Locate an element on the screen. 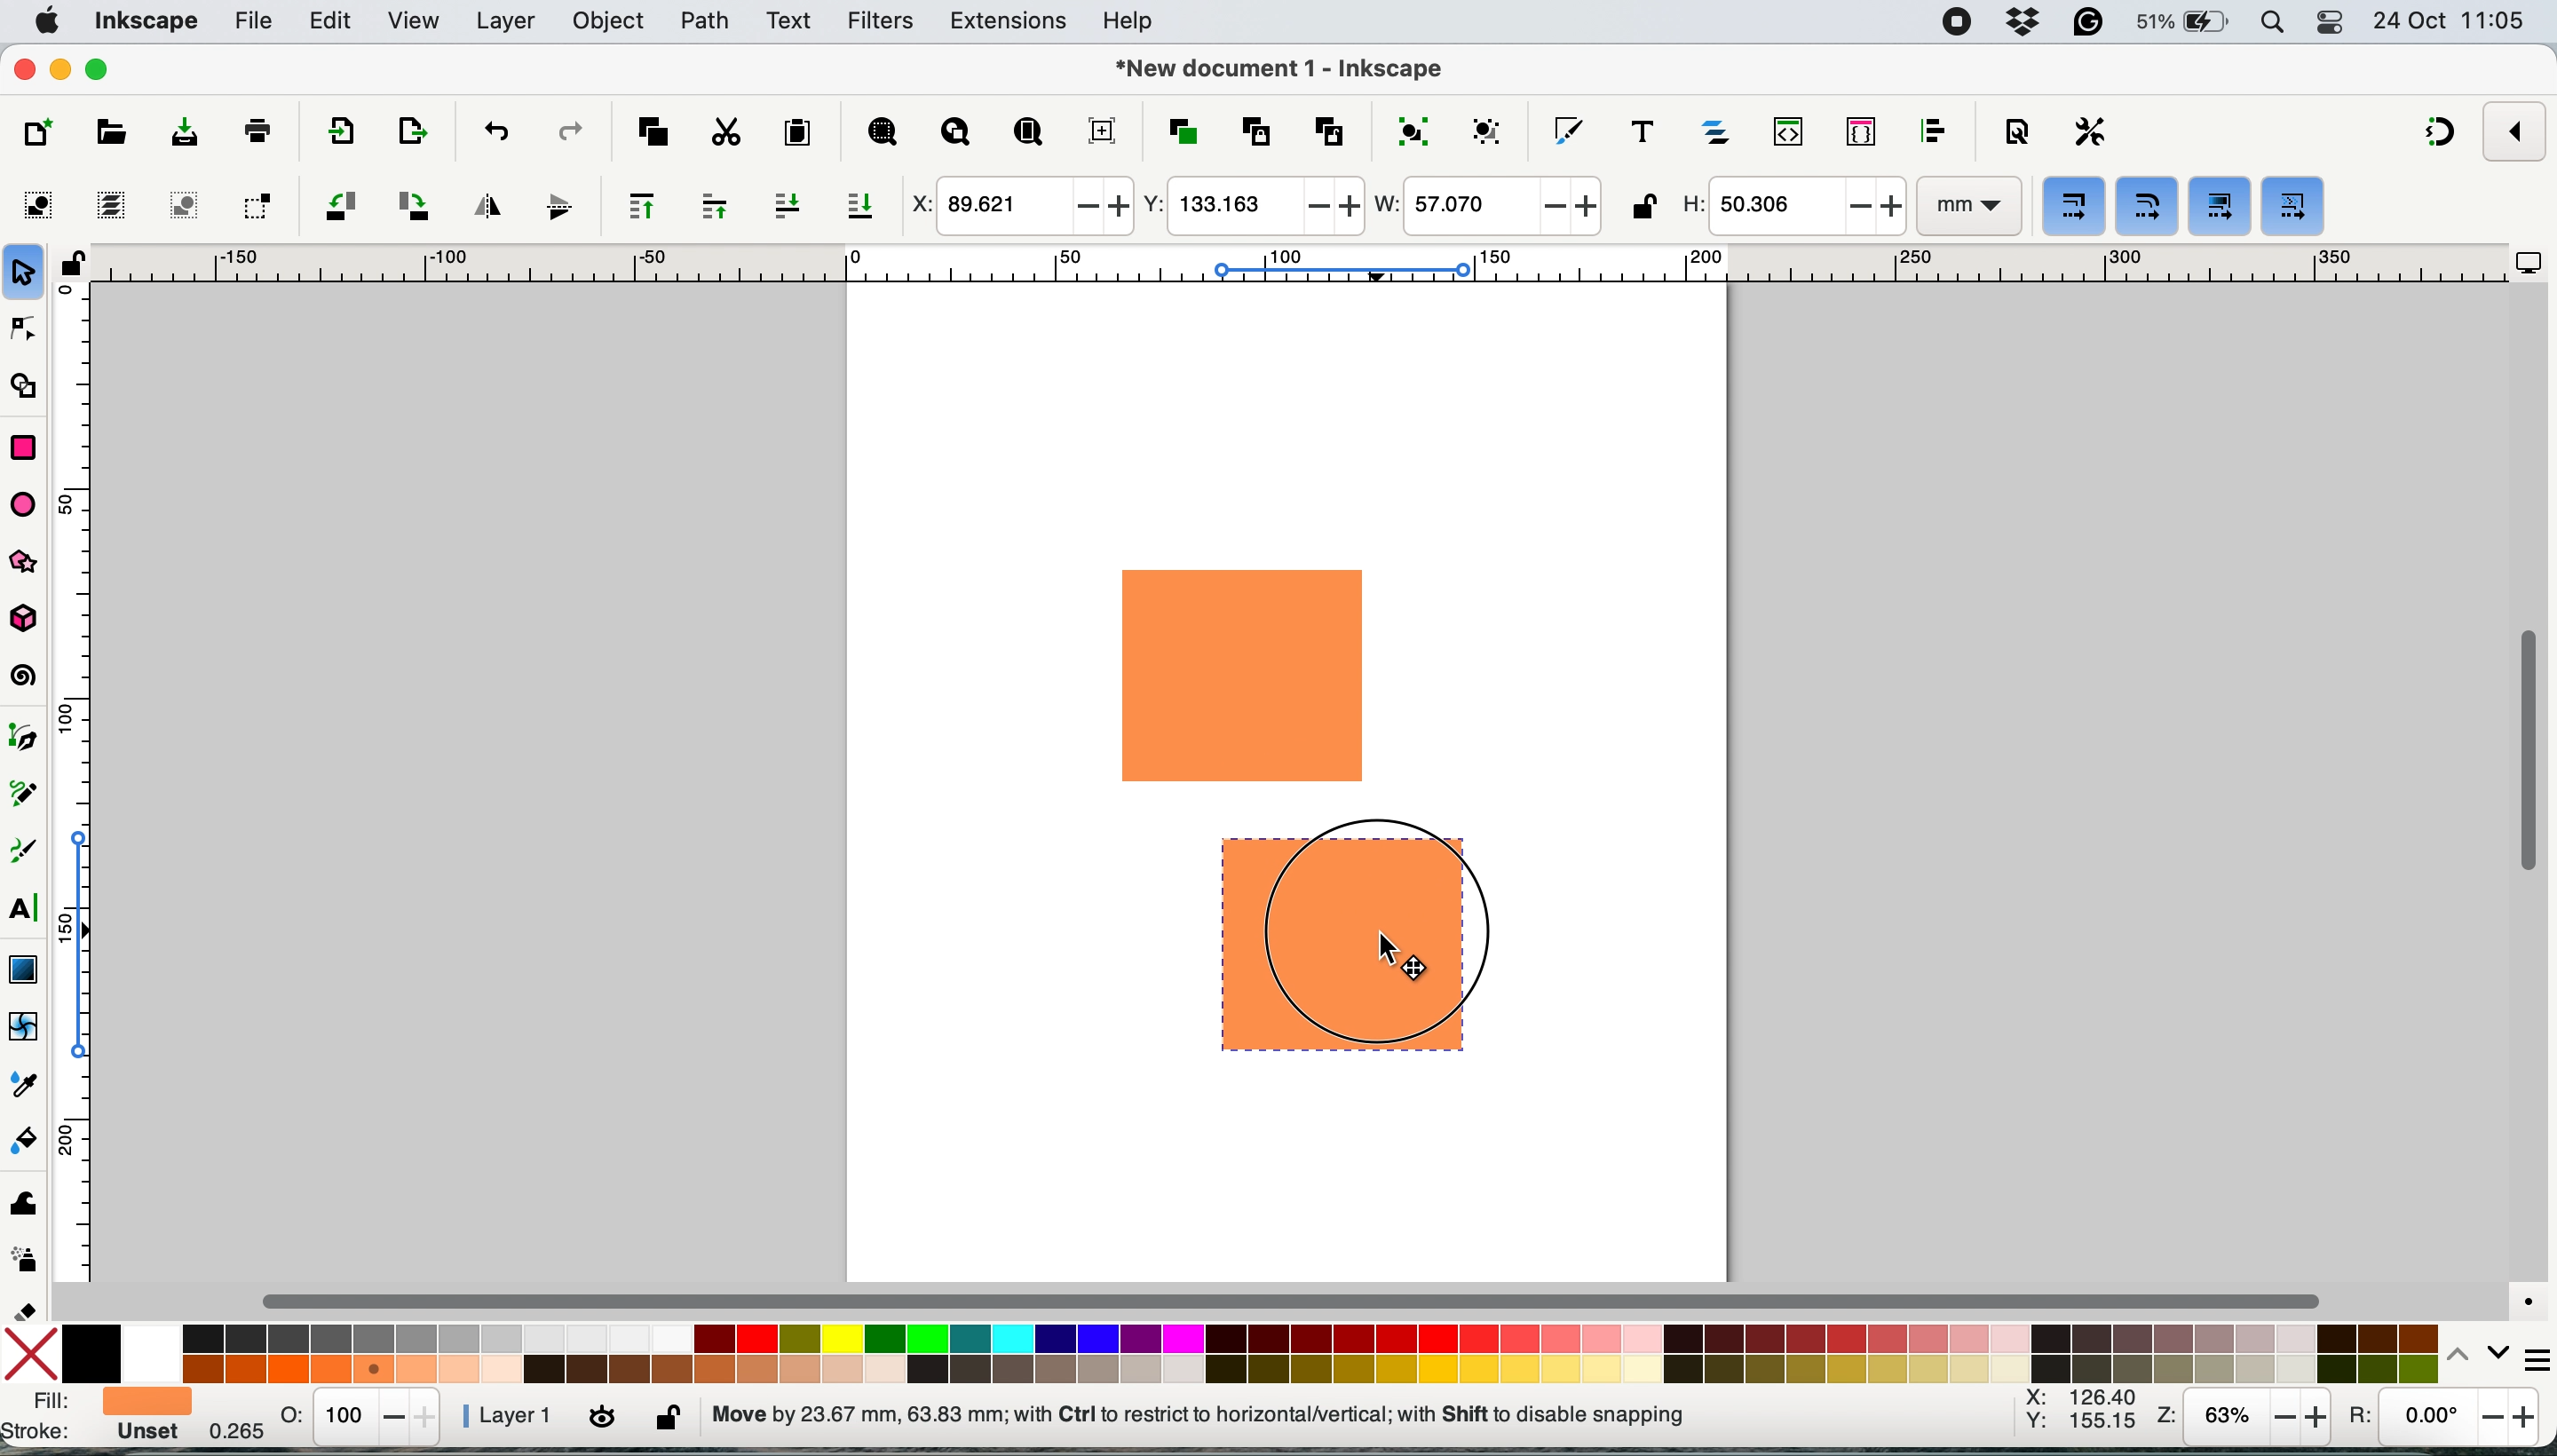 The height and width of the screenshot is (1456, 2557). raise selection one step is located at coordinates (713, 207).